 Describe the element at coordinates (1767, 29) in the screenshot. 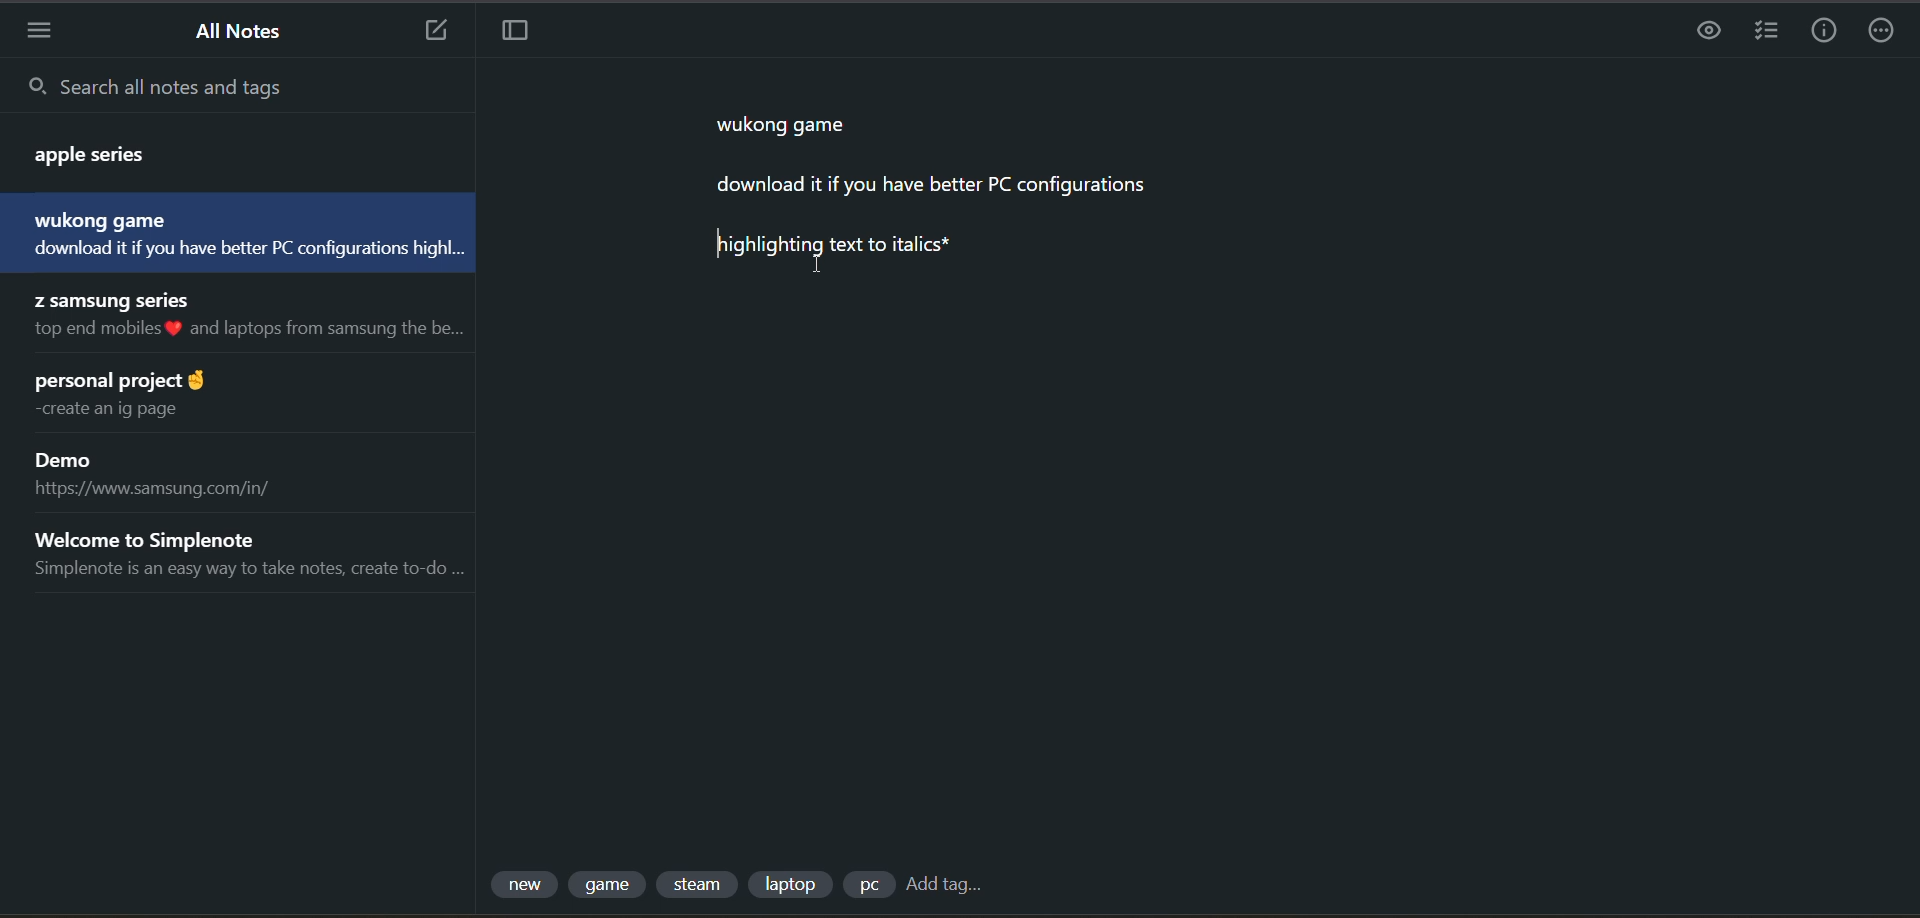

I see `insert checklist` at that location.